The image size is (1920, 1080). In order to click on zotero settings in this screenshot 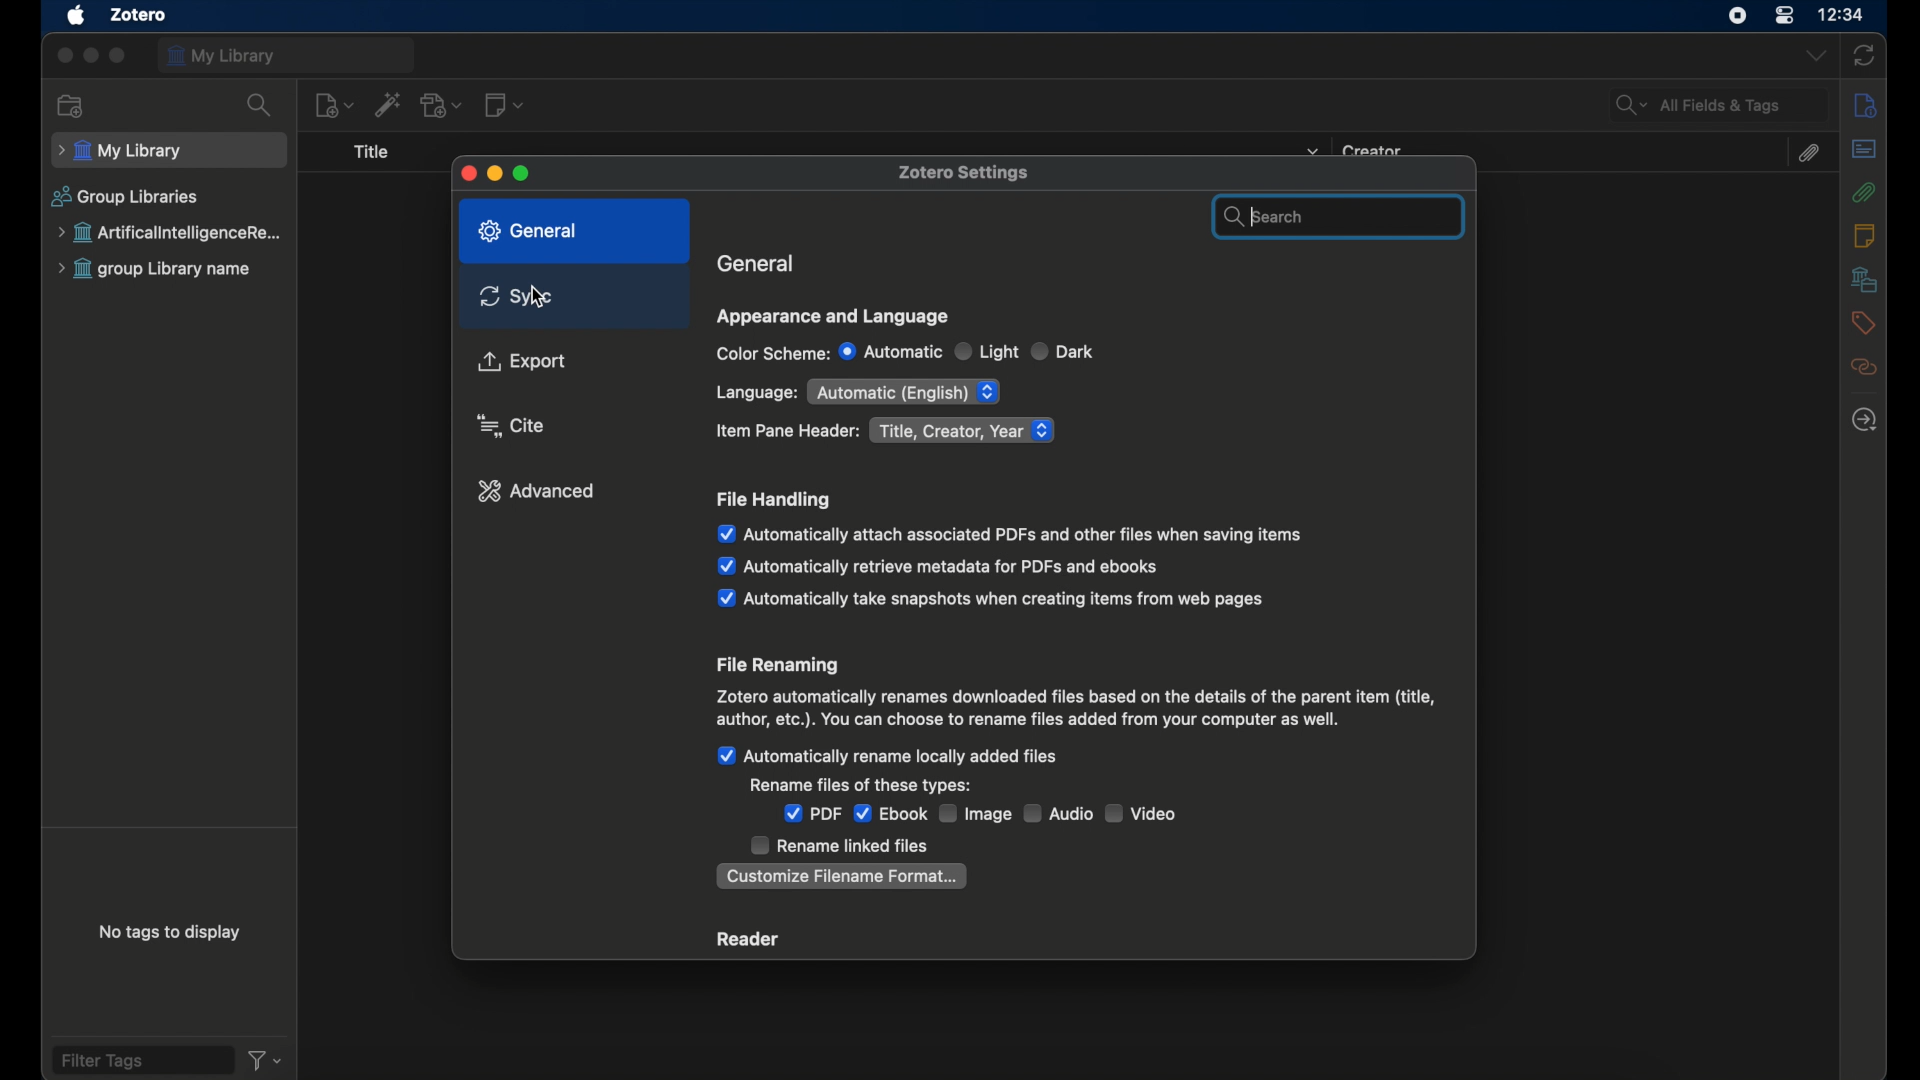, I will do `click(971, 171)`.